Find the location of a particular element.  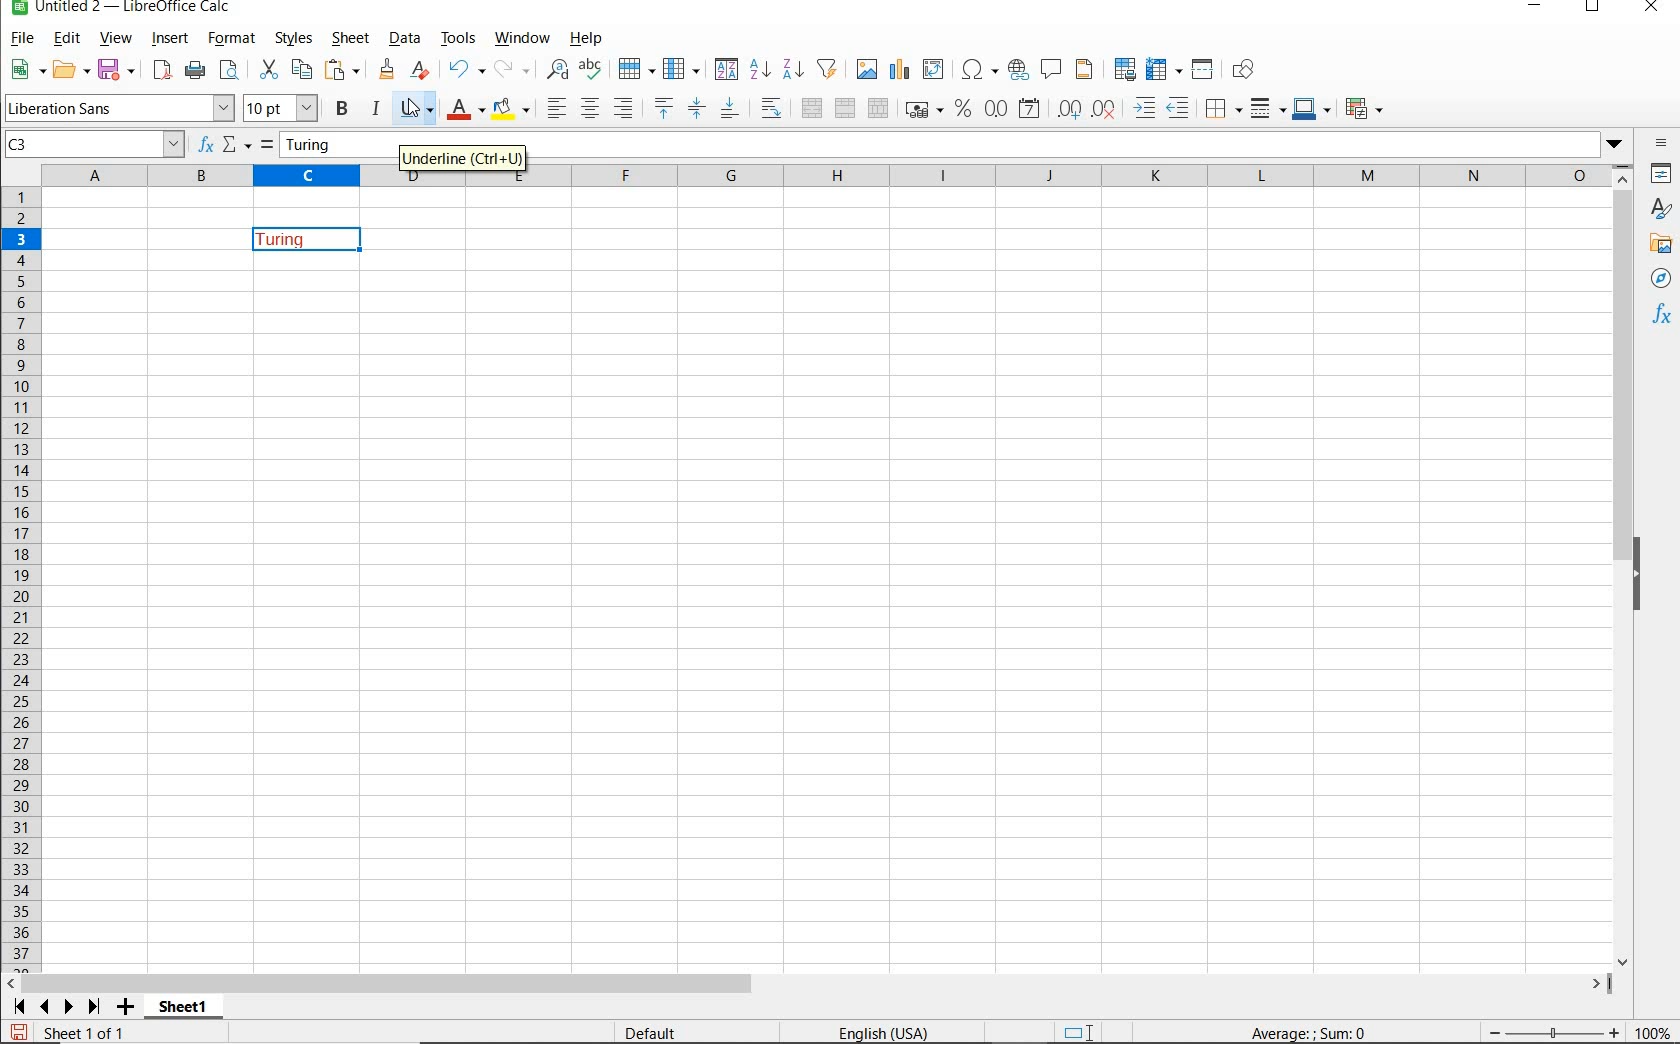

ZOOM OUT OR ZOOM IN is located at coordinates (1549, 1030).